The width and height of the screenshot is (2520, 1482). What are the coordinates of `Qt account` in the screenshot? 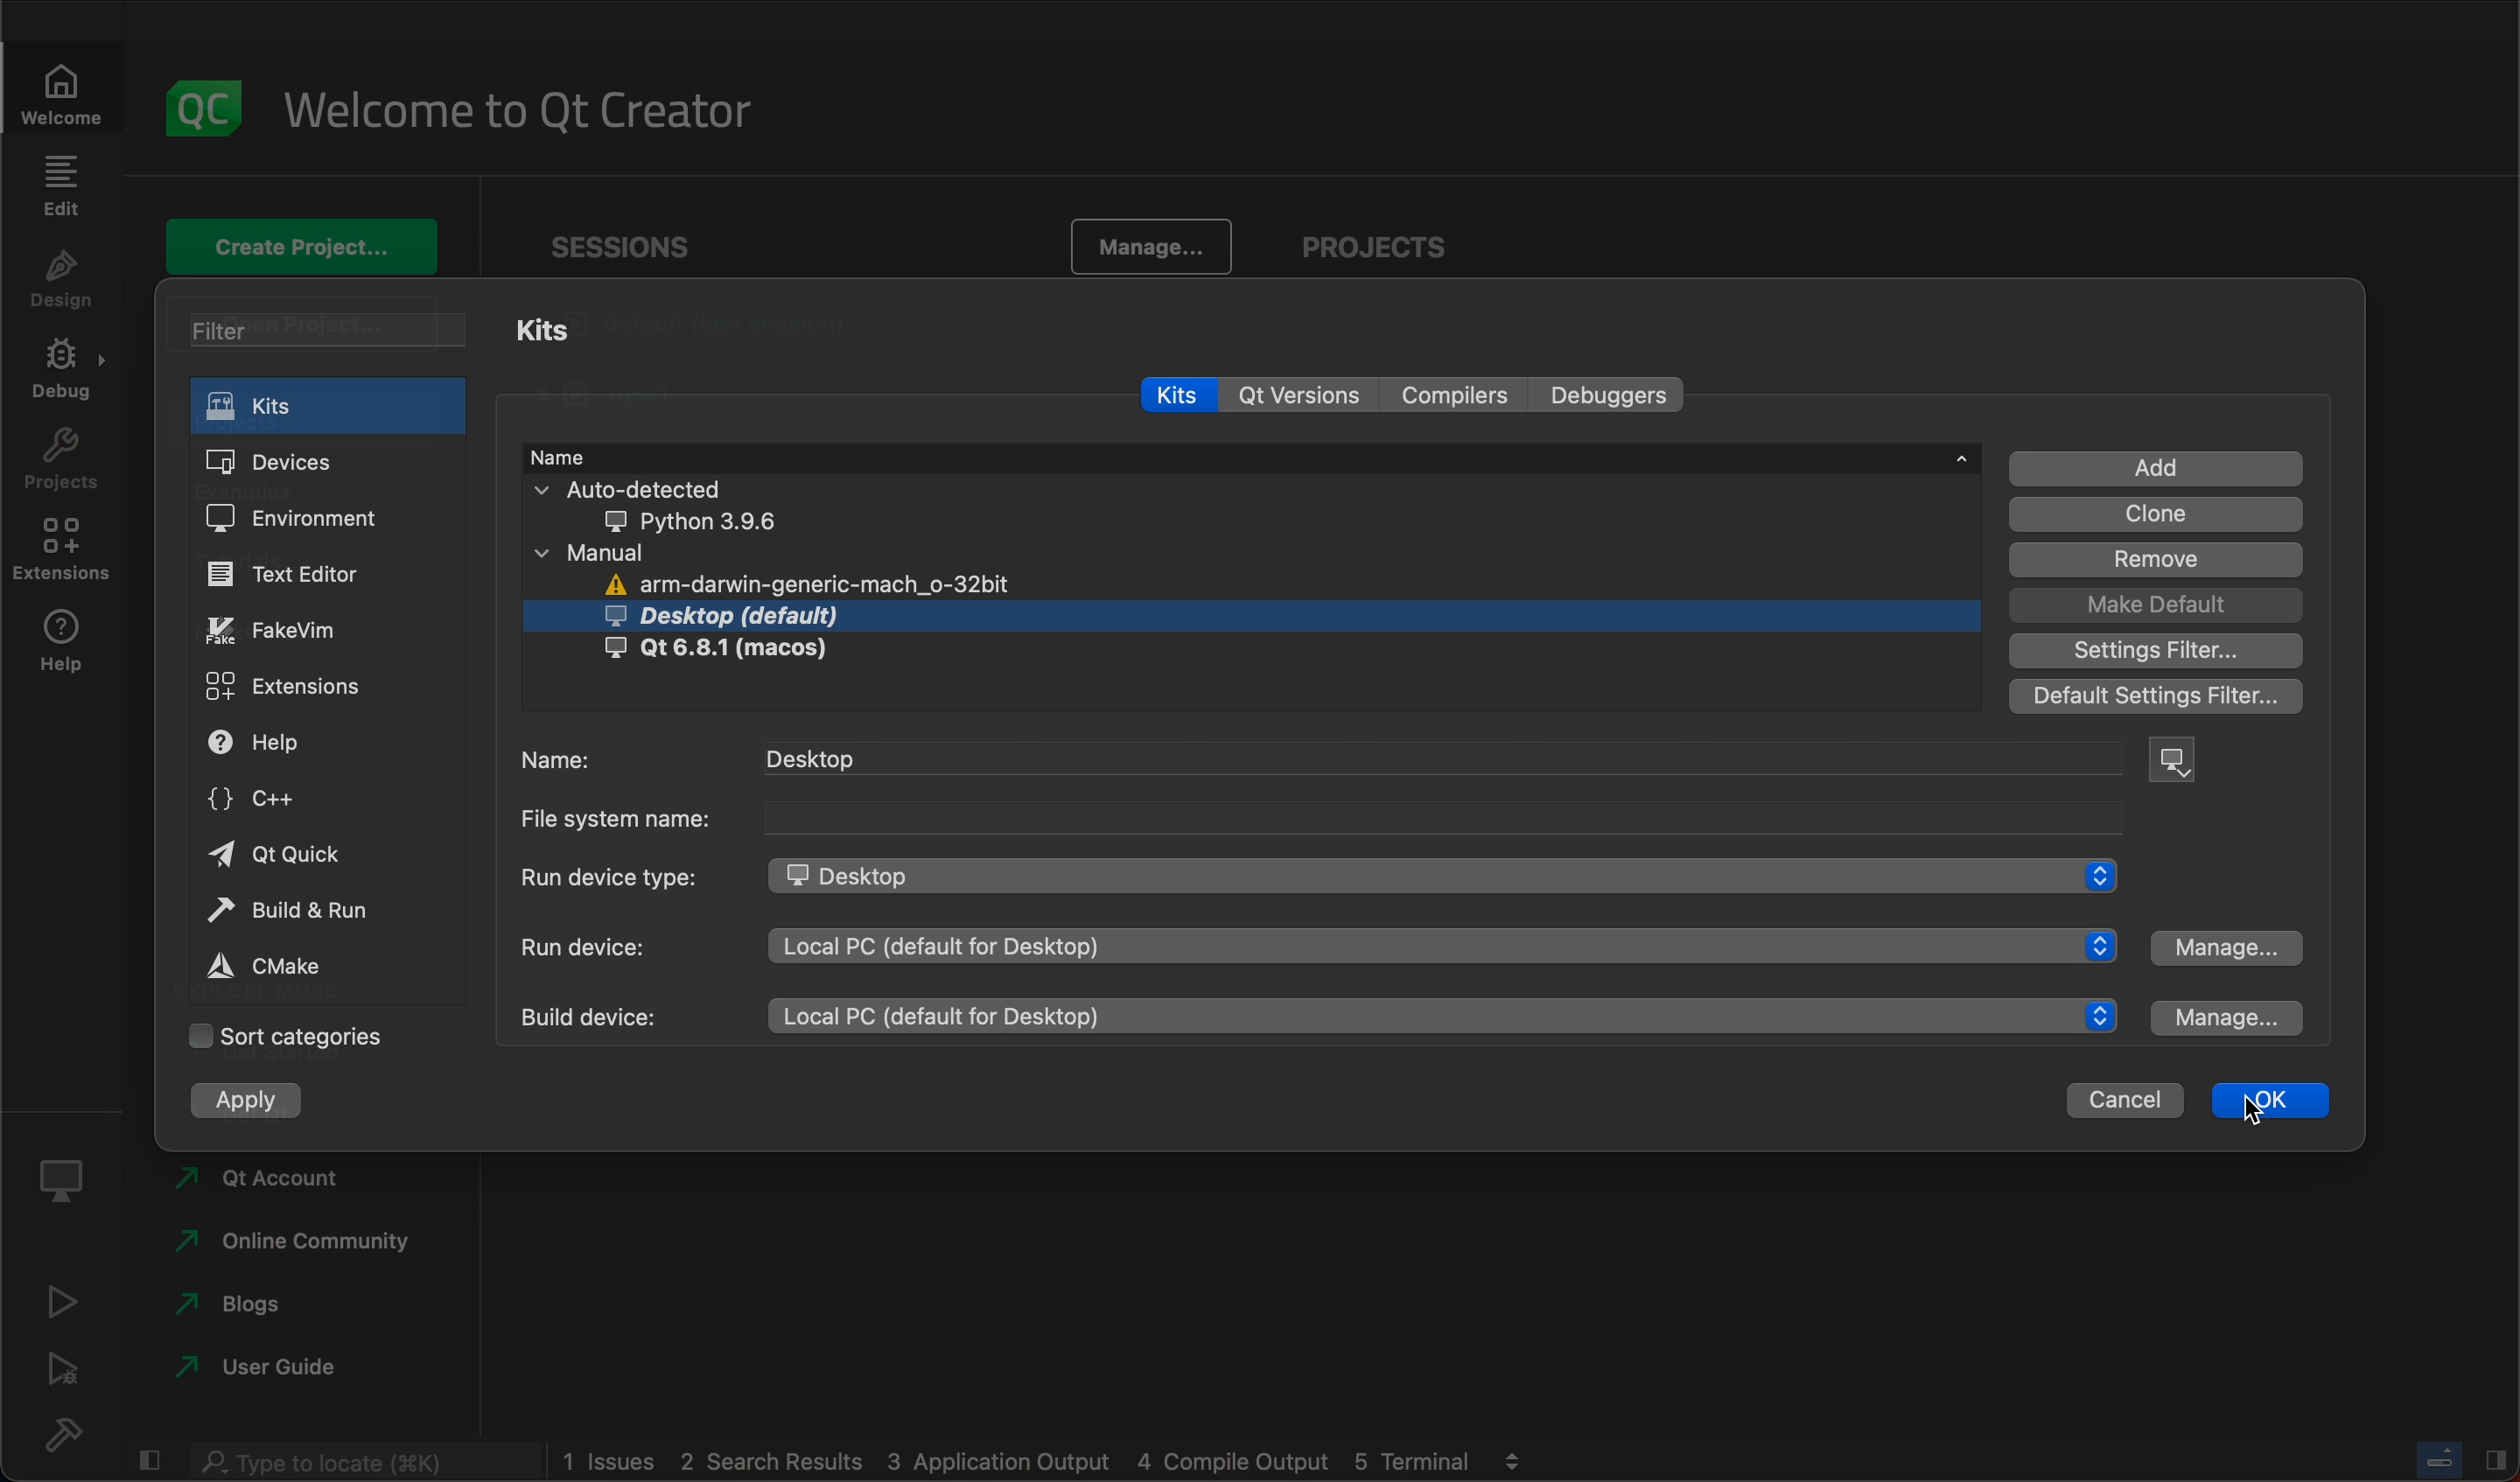 It's located at (279, 1185).